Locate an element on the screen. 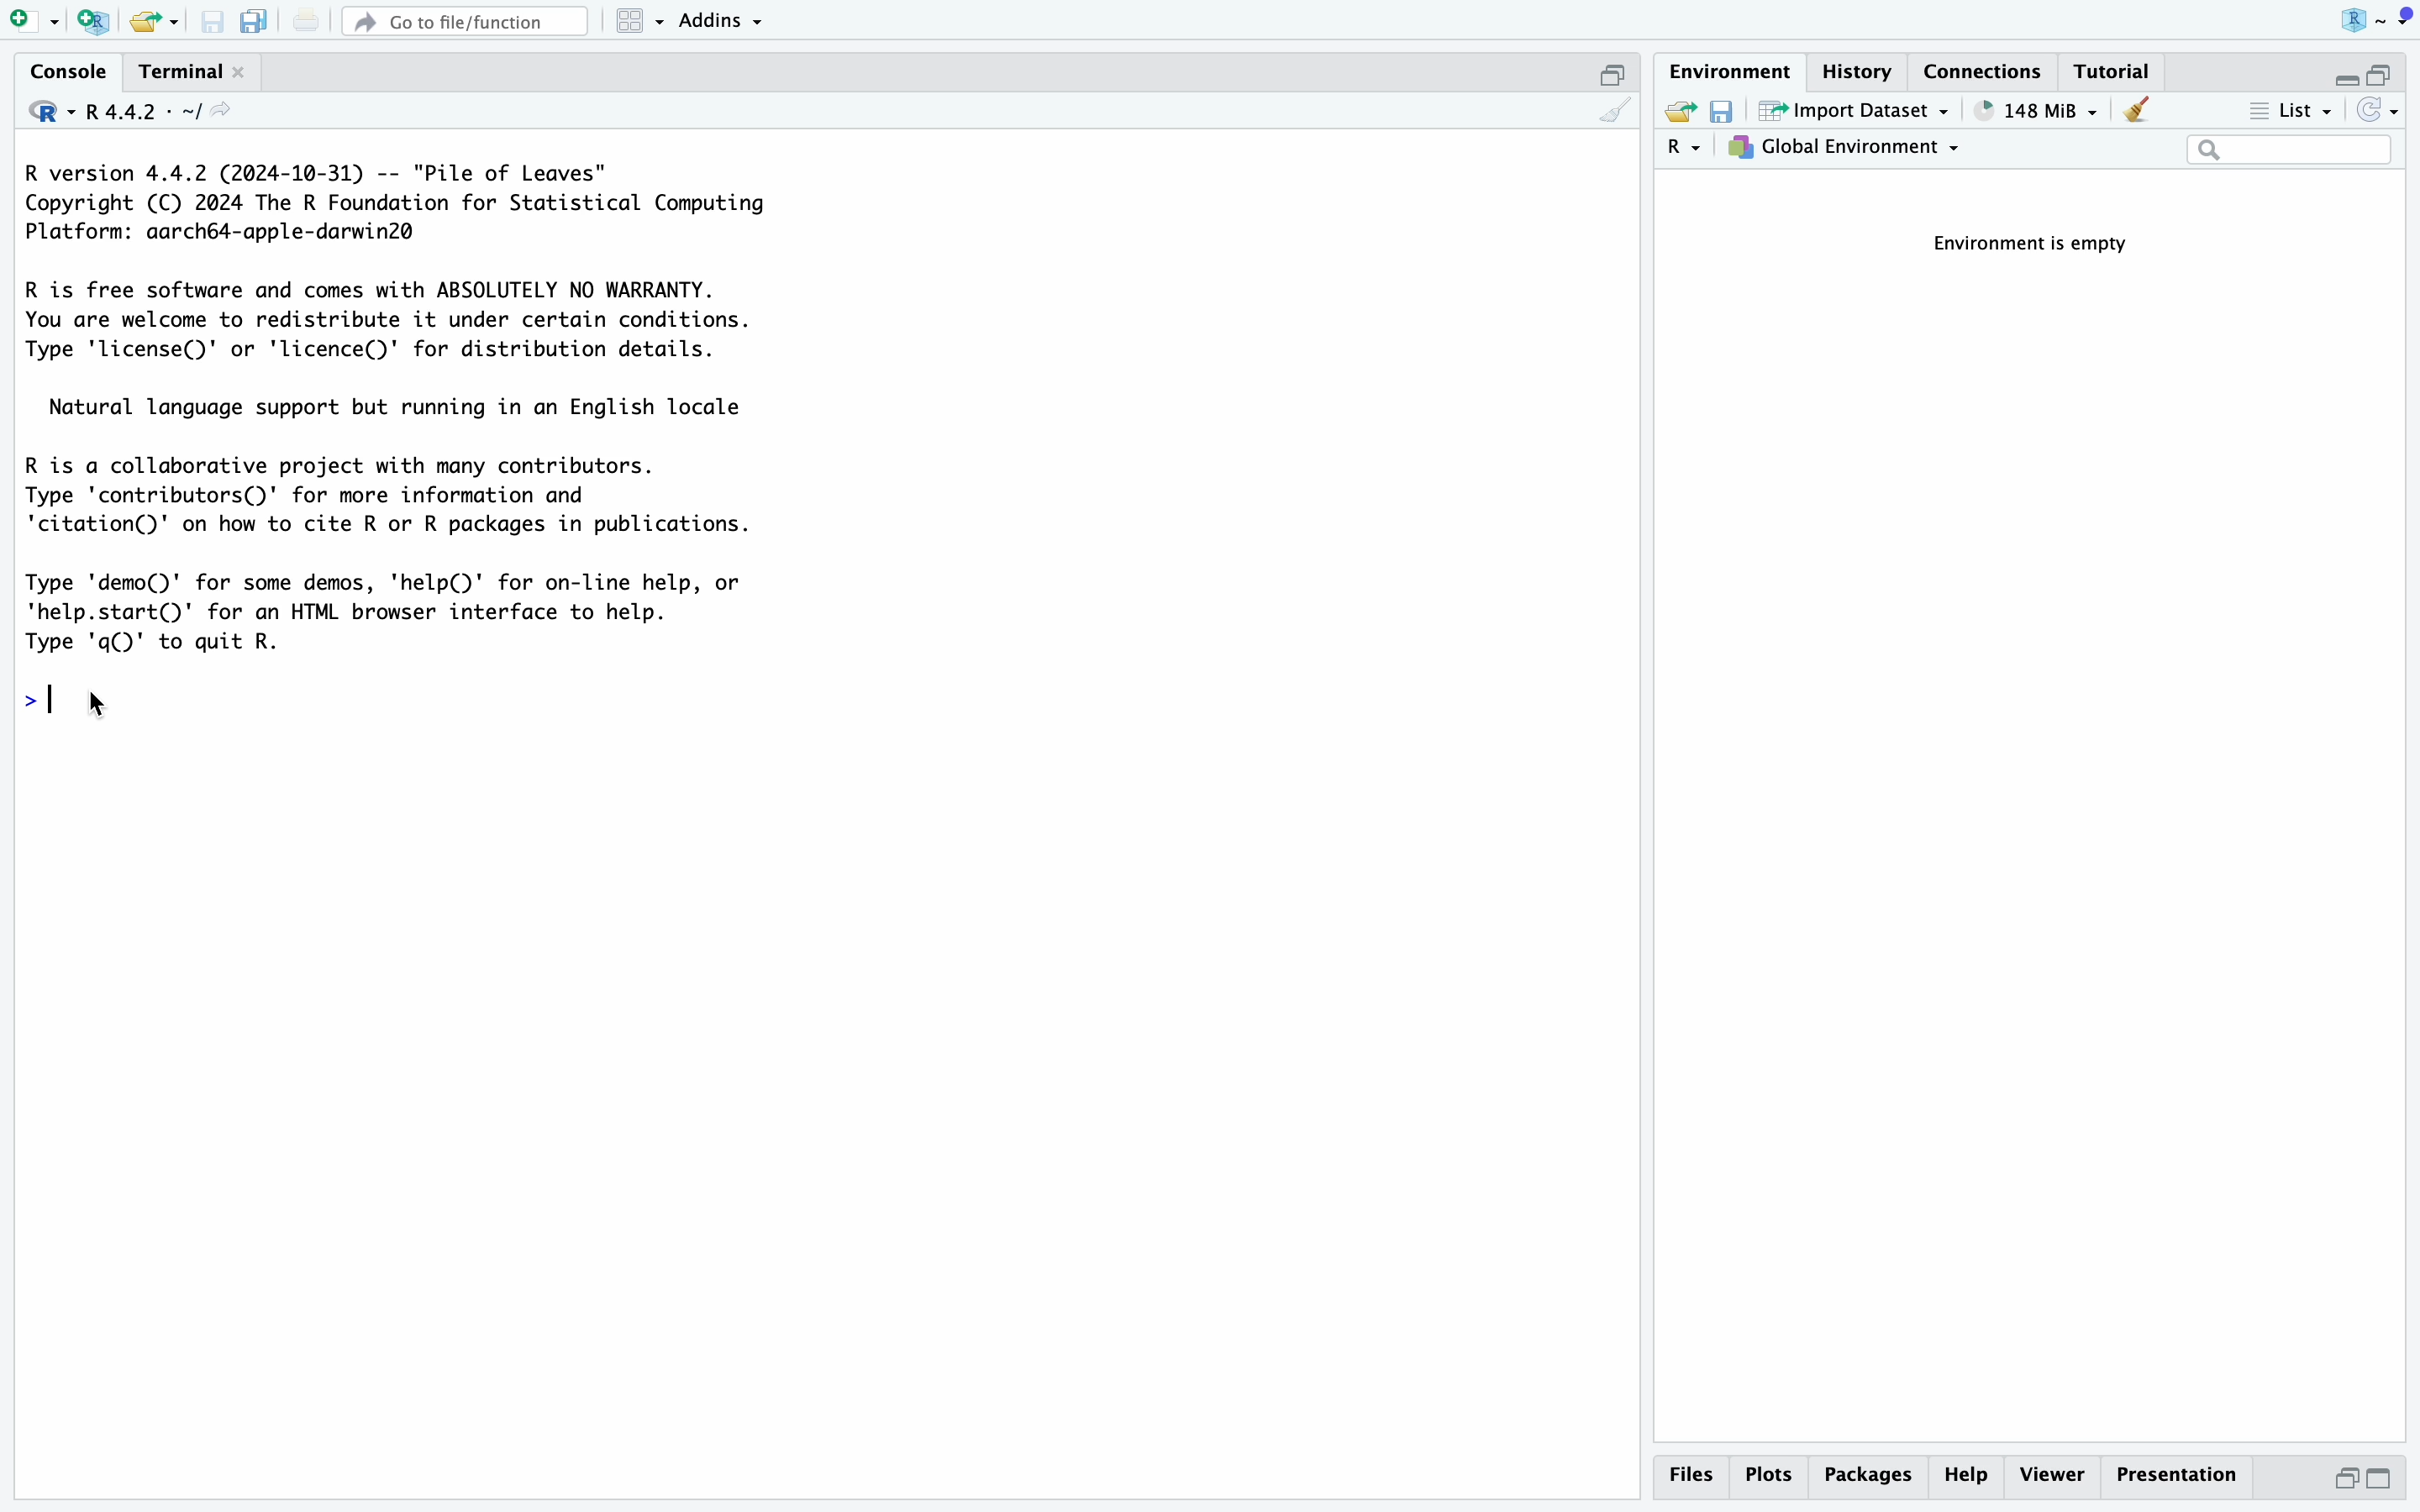  description of contributors is located at coordinates (394, 489).